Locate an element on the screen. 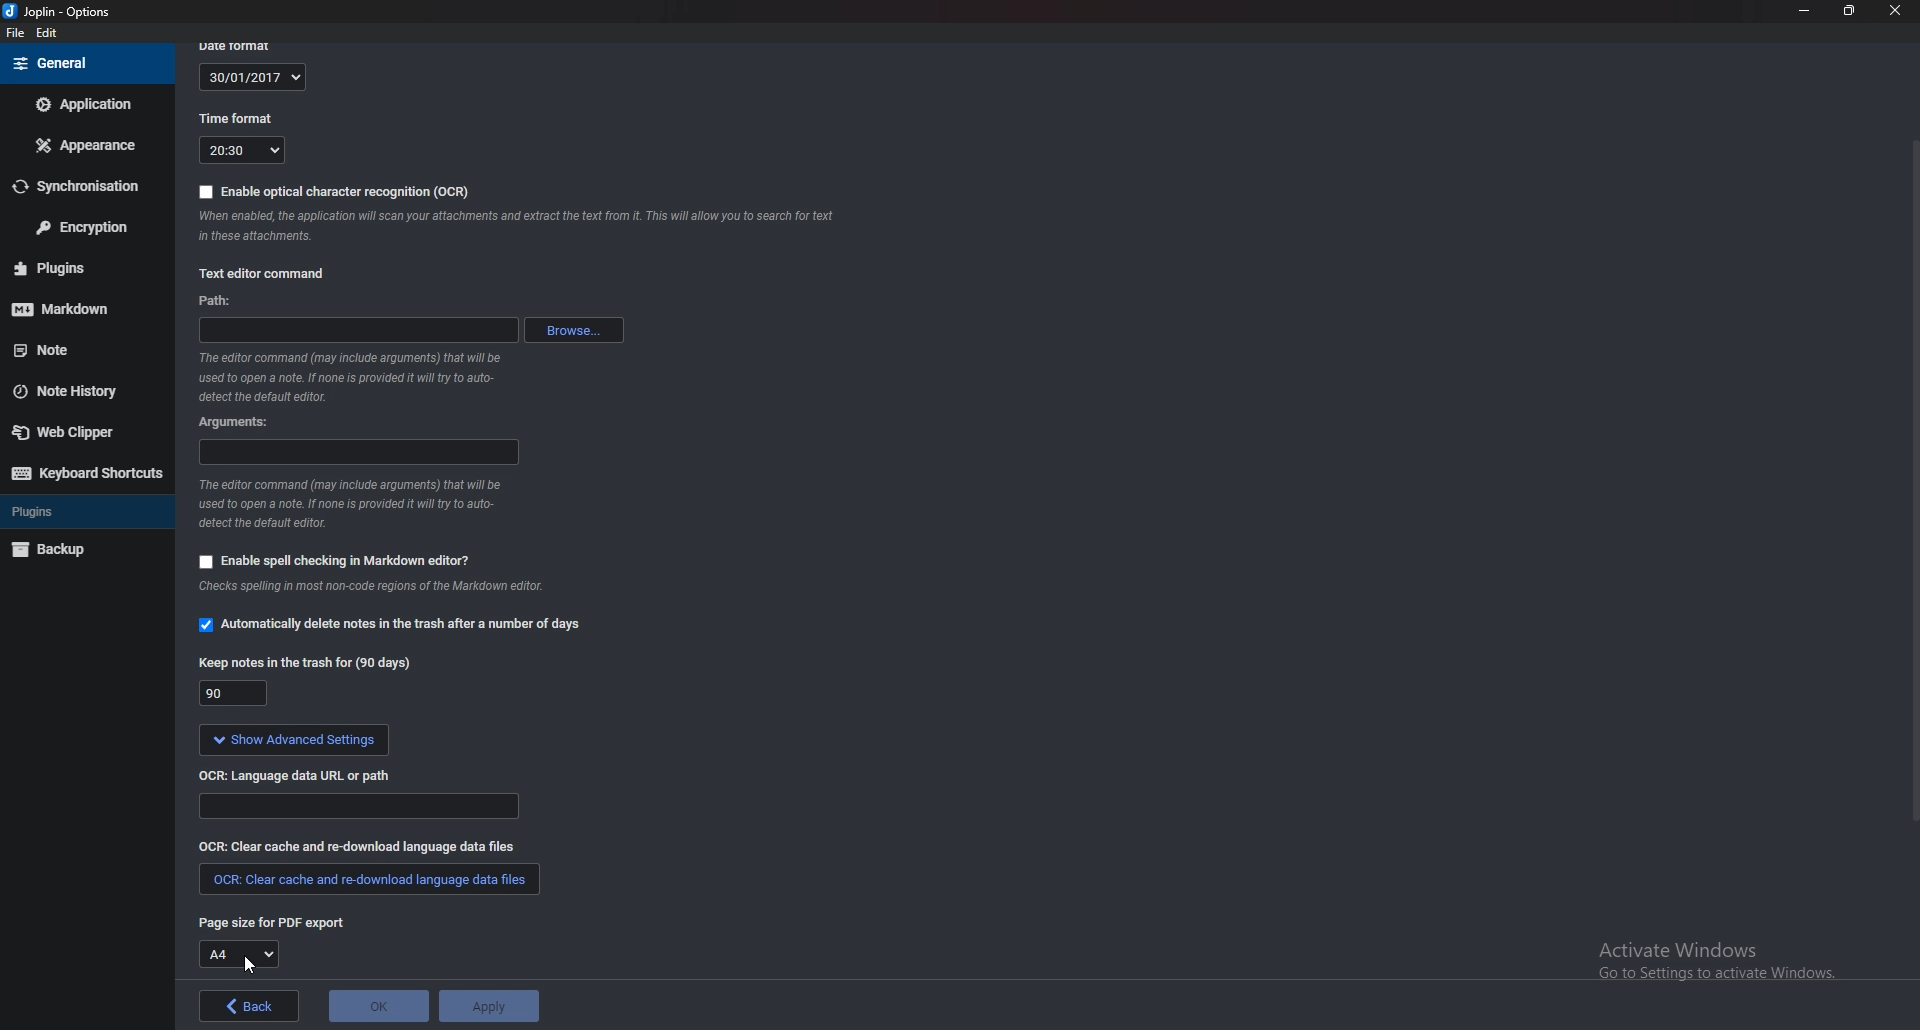 This screenshot has width=1920, height=1030. apply is located at coordinates (488, 1006).